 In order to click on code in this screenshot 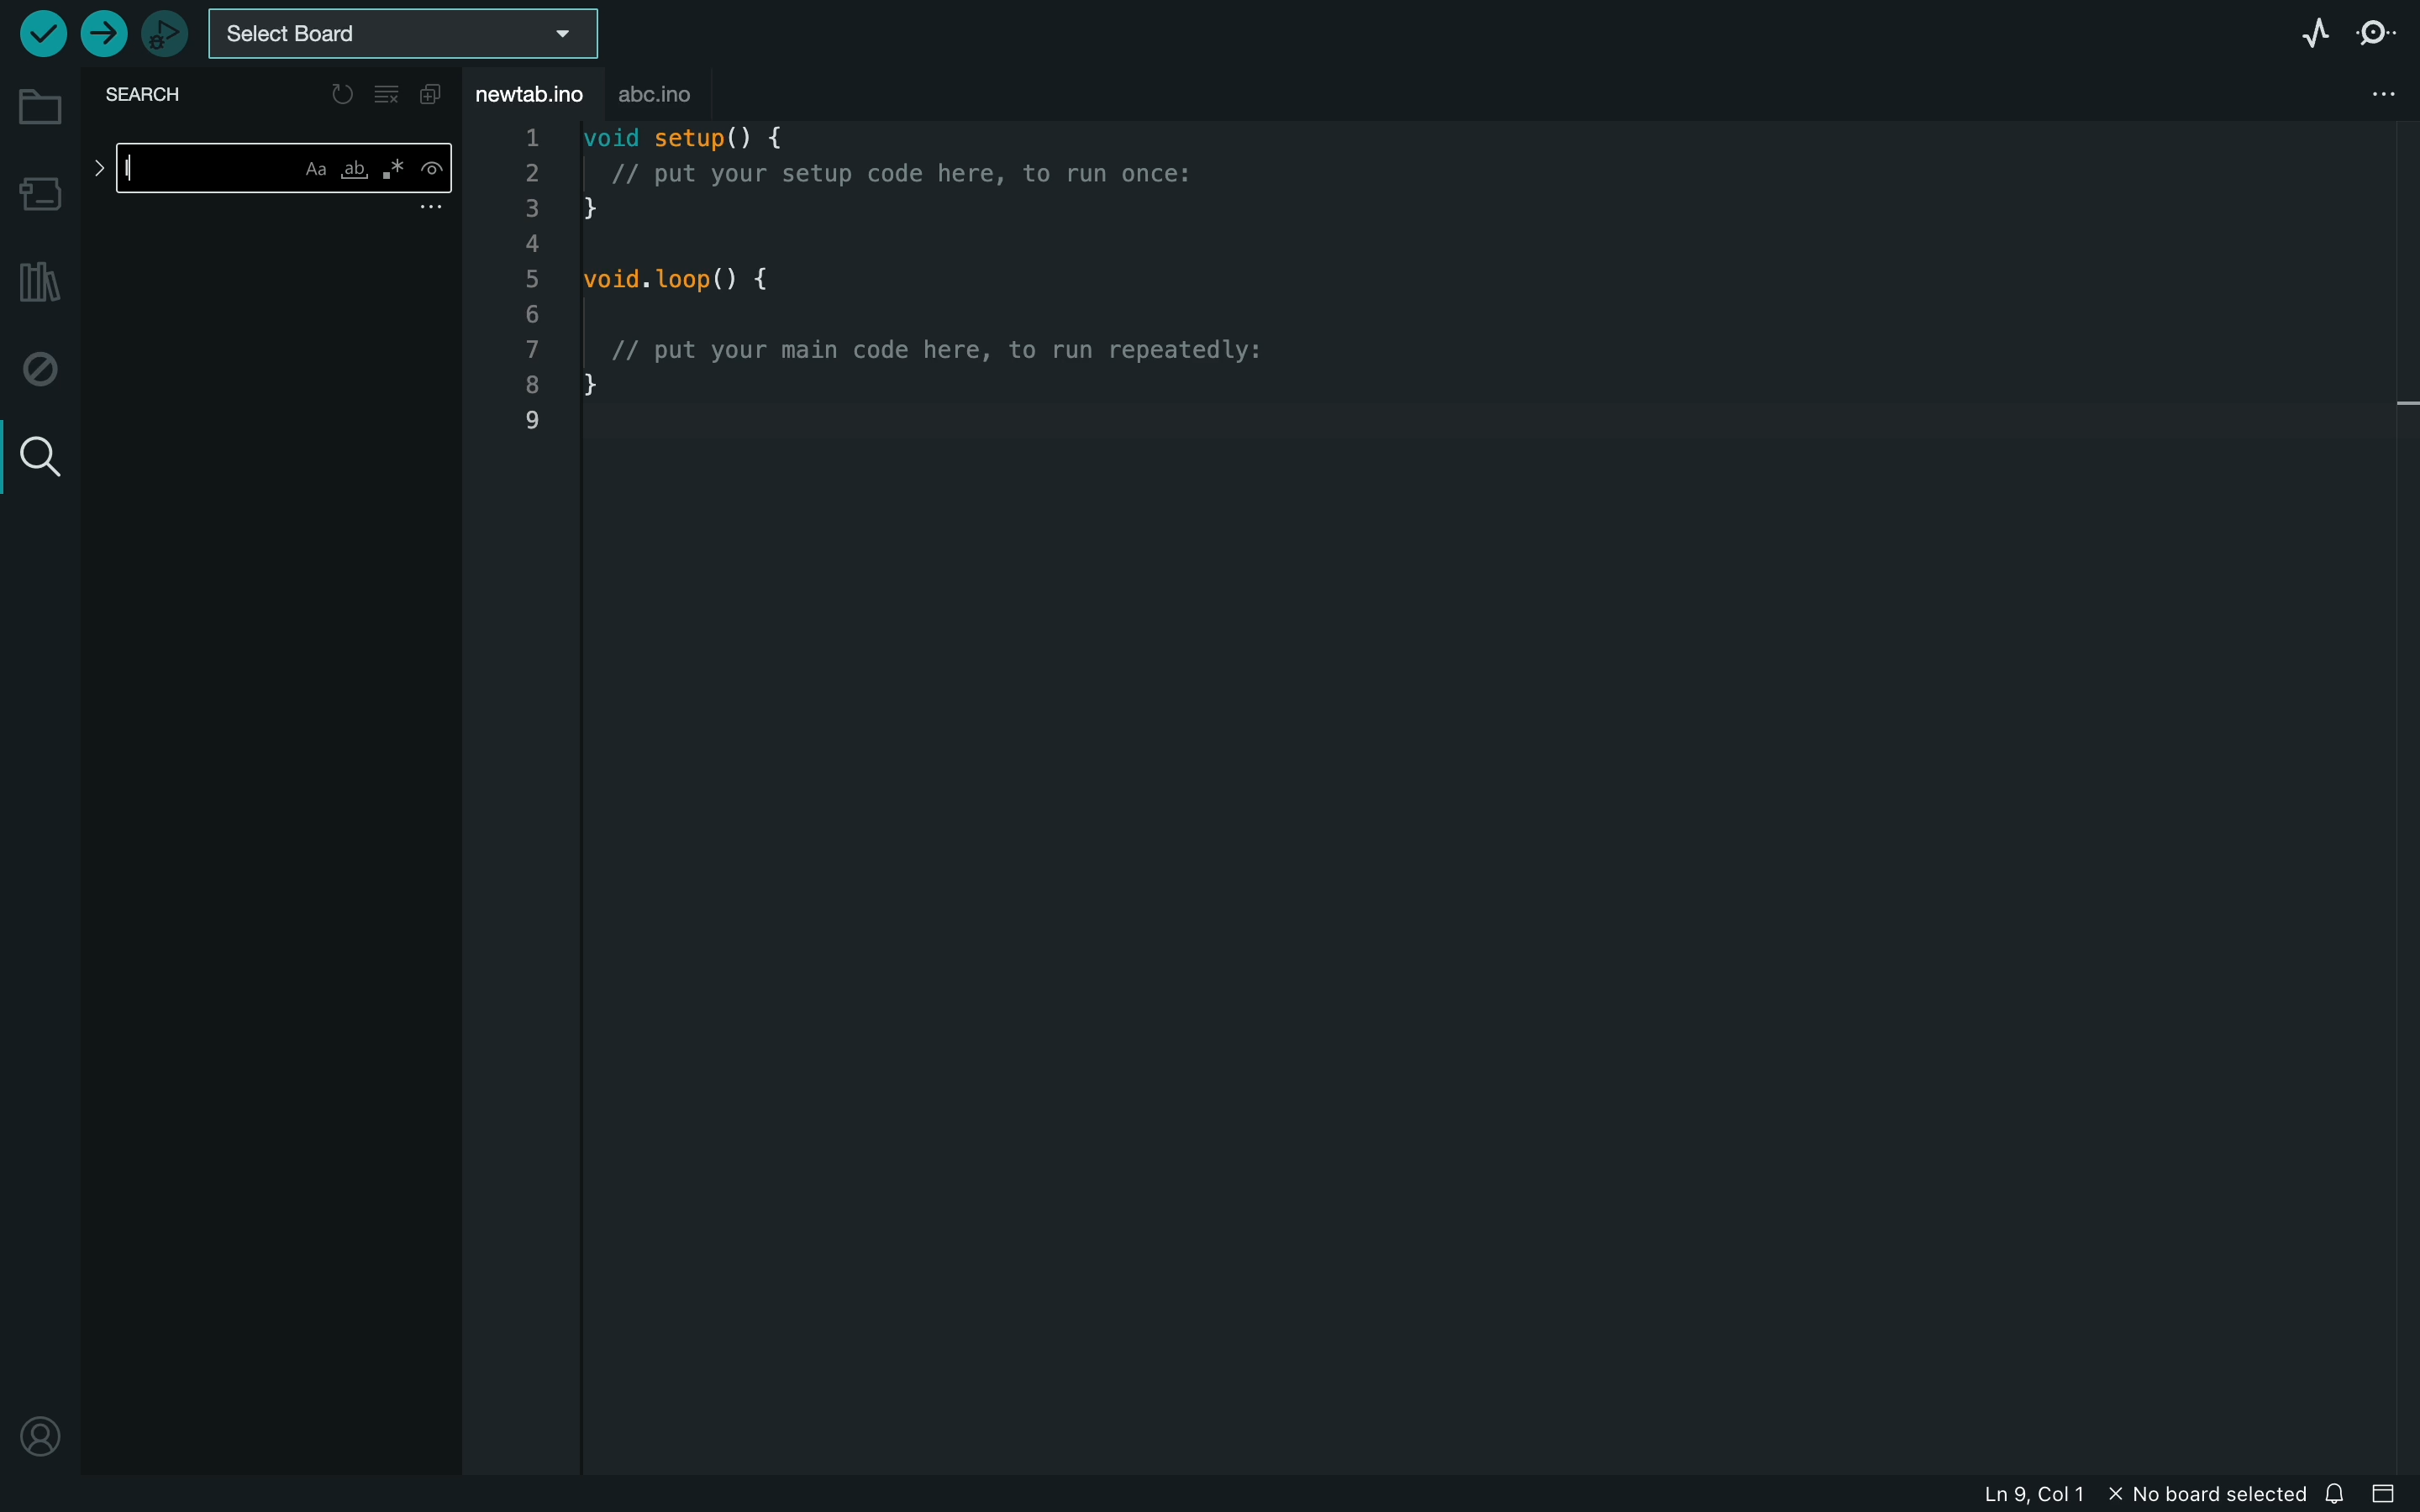, I will do `click(939, 285)`.